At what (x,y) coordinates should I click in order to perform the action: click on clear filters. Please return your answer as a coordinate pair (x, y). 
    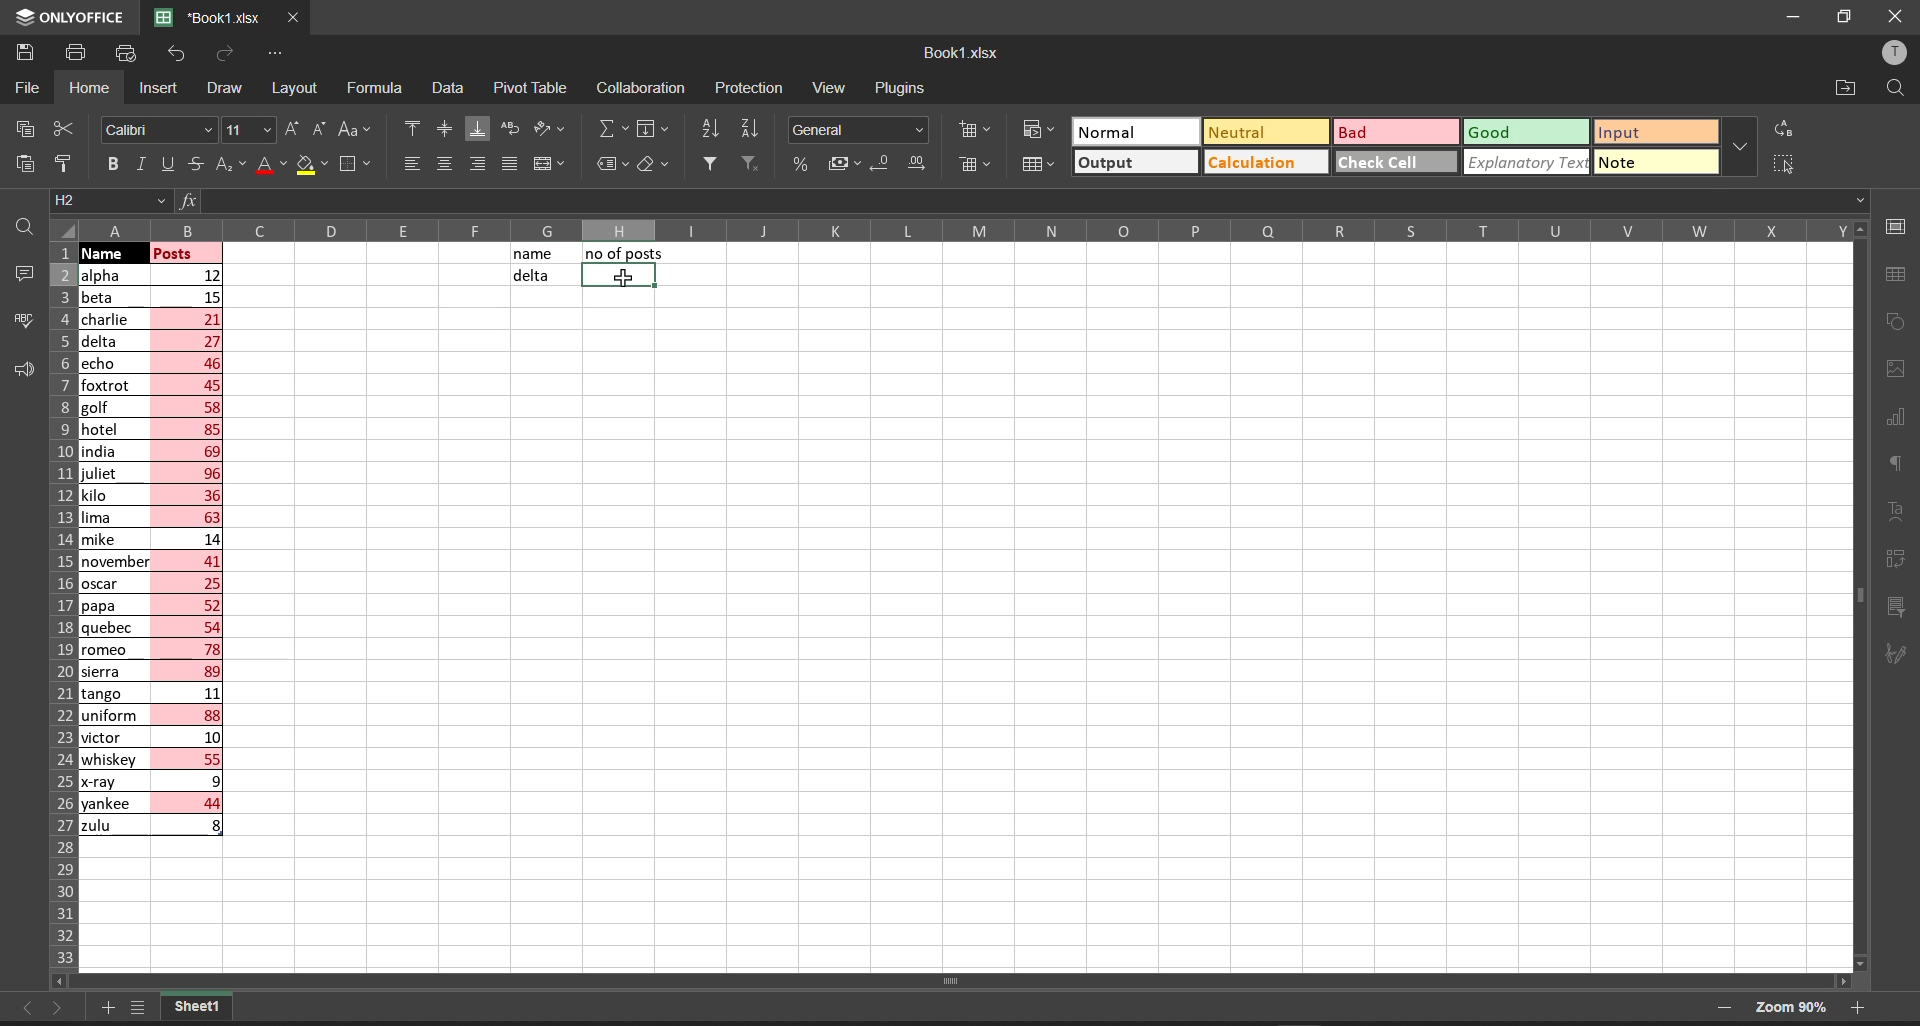
    Looking at the image, I should click on (750, 162).